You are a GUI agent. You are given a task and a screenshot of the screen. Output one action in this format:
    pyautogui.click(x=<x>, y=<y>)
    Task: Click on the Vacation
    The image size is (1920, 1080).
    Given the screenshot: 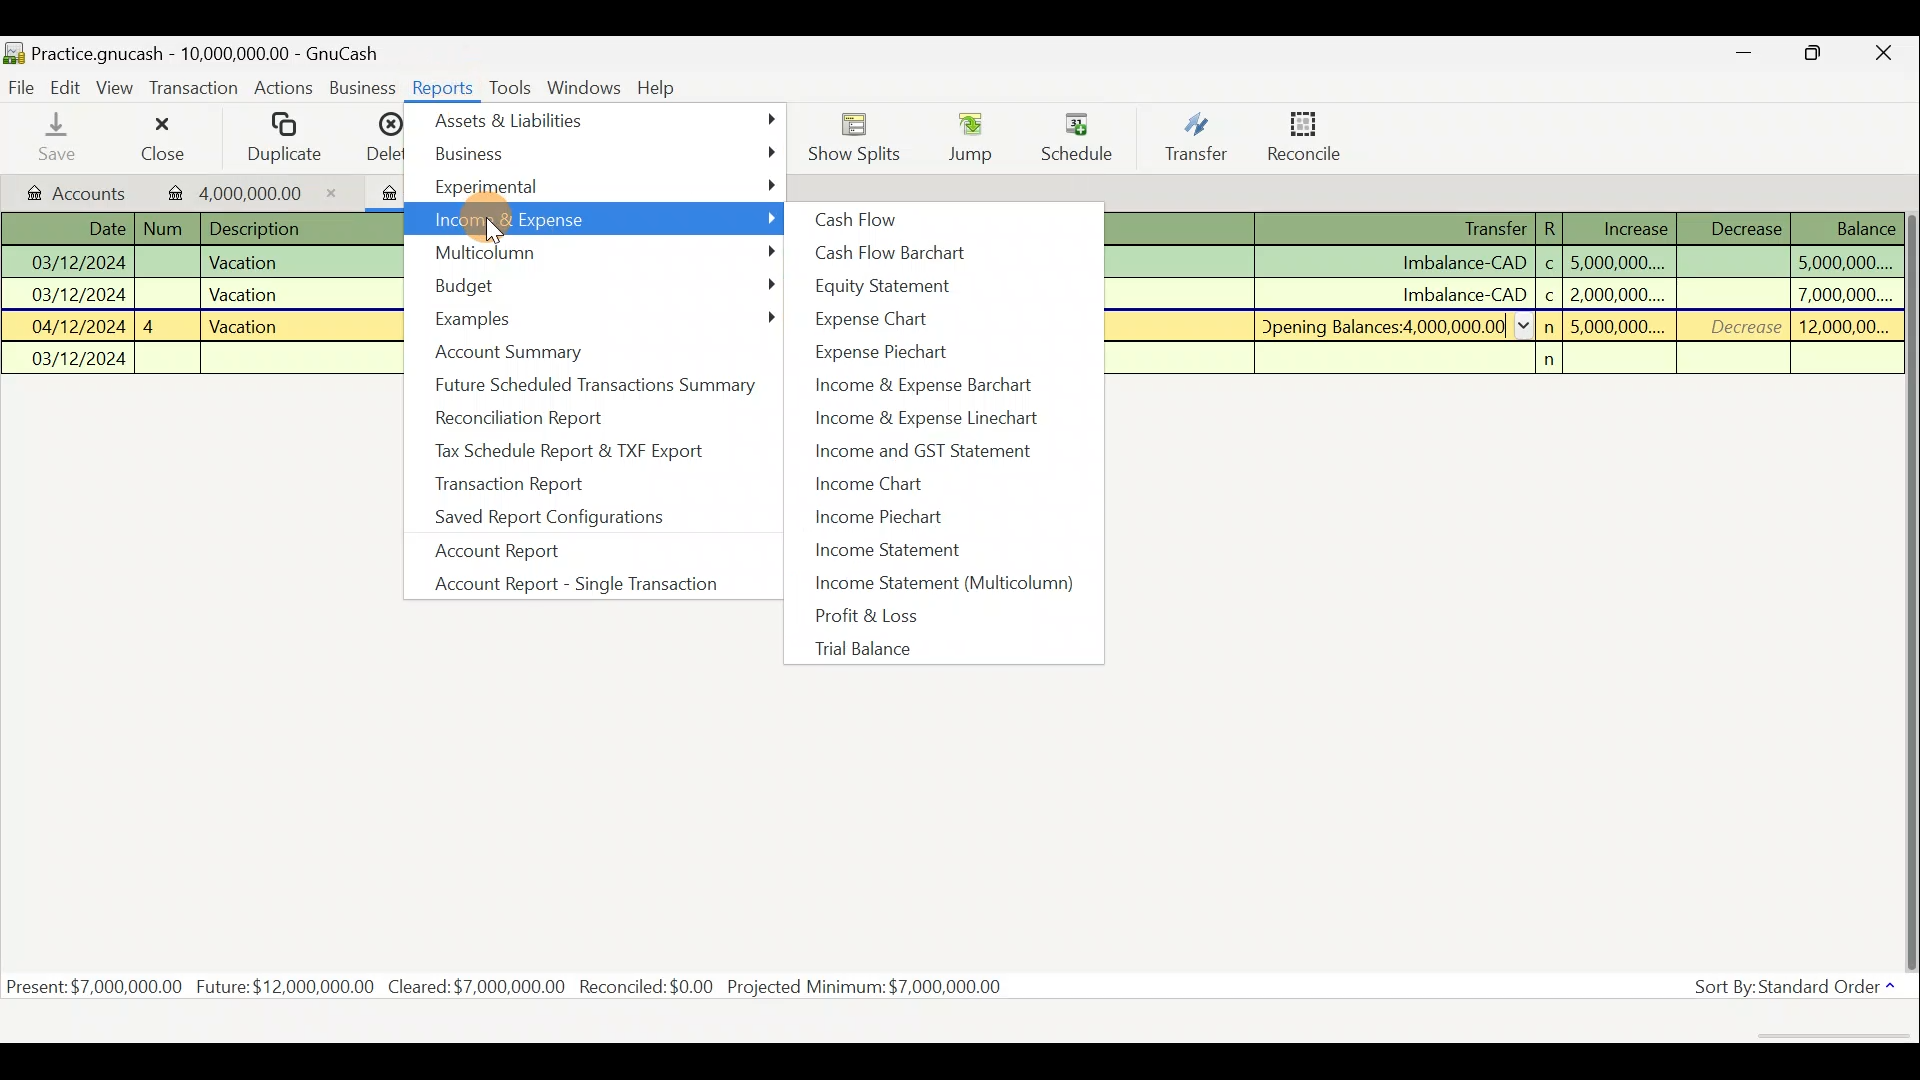 What is the action you would take?
    pyautogui.click(x=244, y=261)
    